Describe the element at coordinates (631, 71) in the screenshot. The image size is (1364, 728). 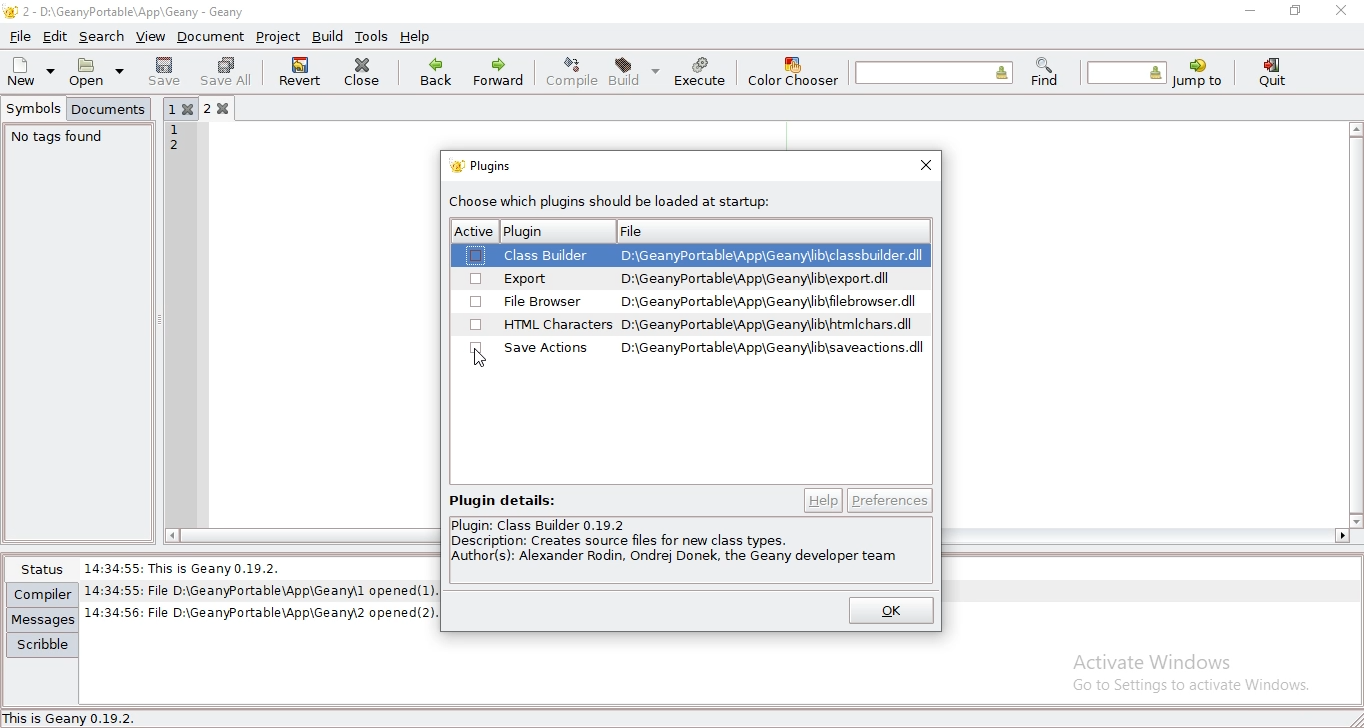
I see `build` at that location.